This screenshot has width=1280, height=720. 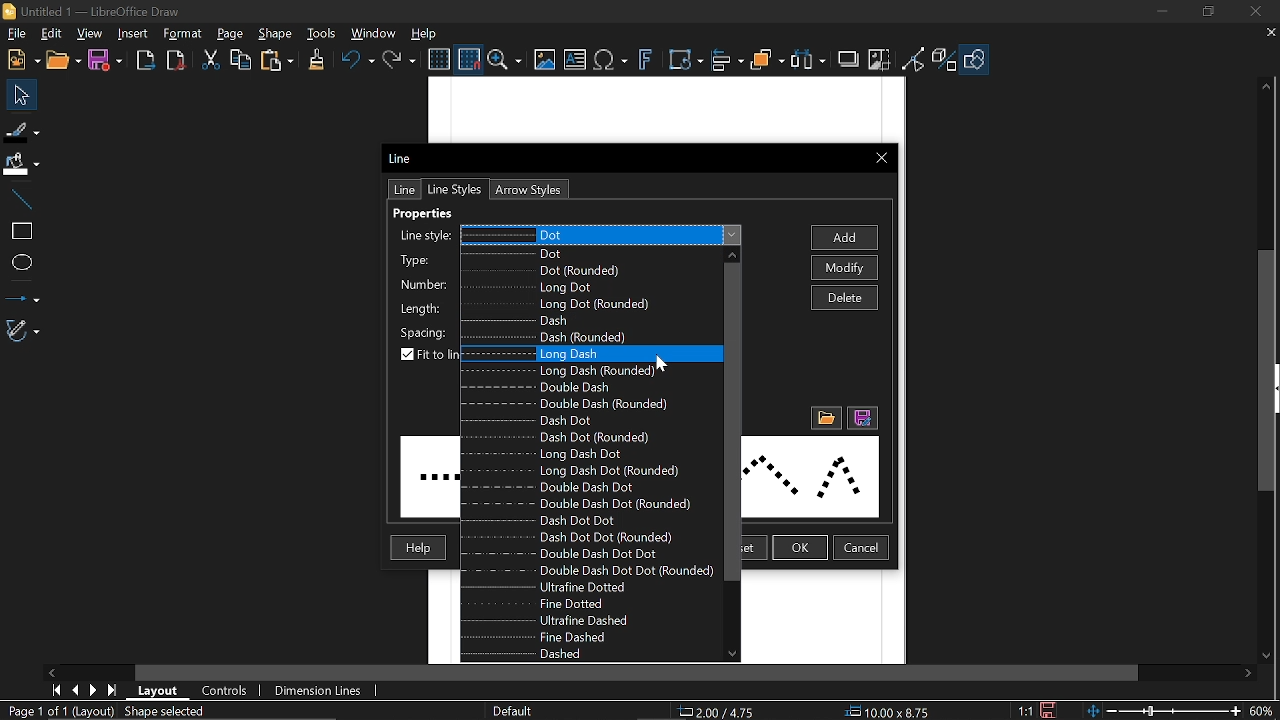 What do you see at coordinates (526, 190) in the screenshot?
I see `Arrow styles` at bounding box center [526, 190].